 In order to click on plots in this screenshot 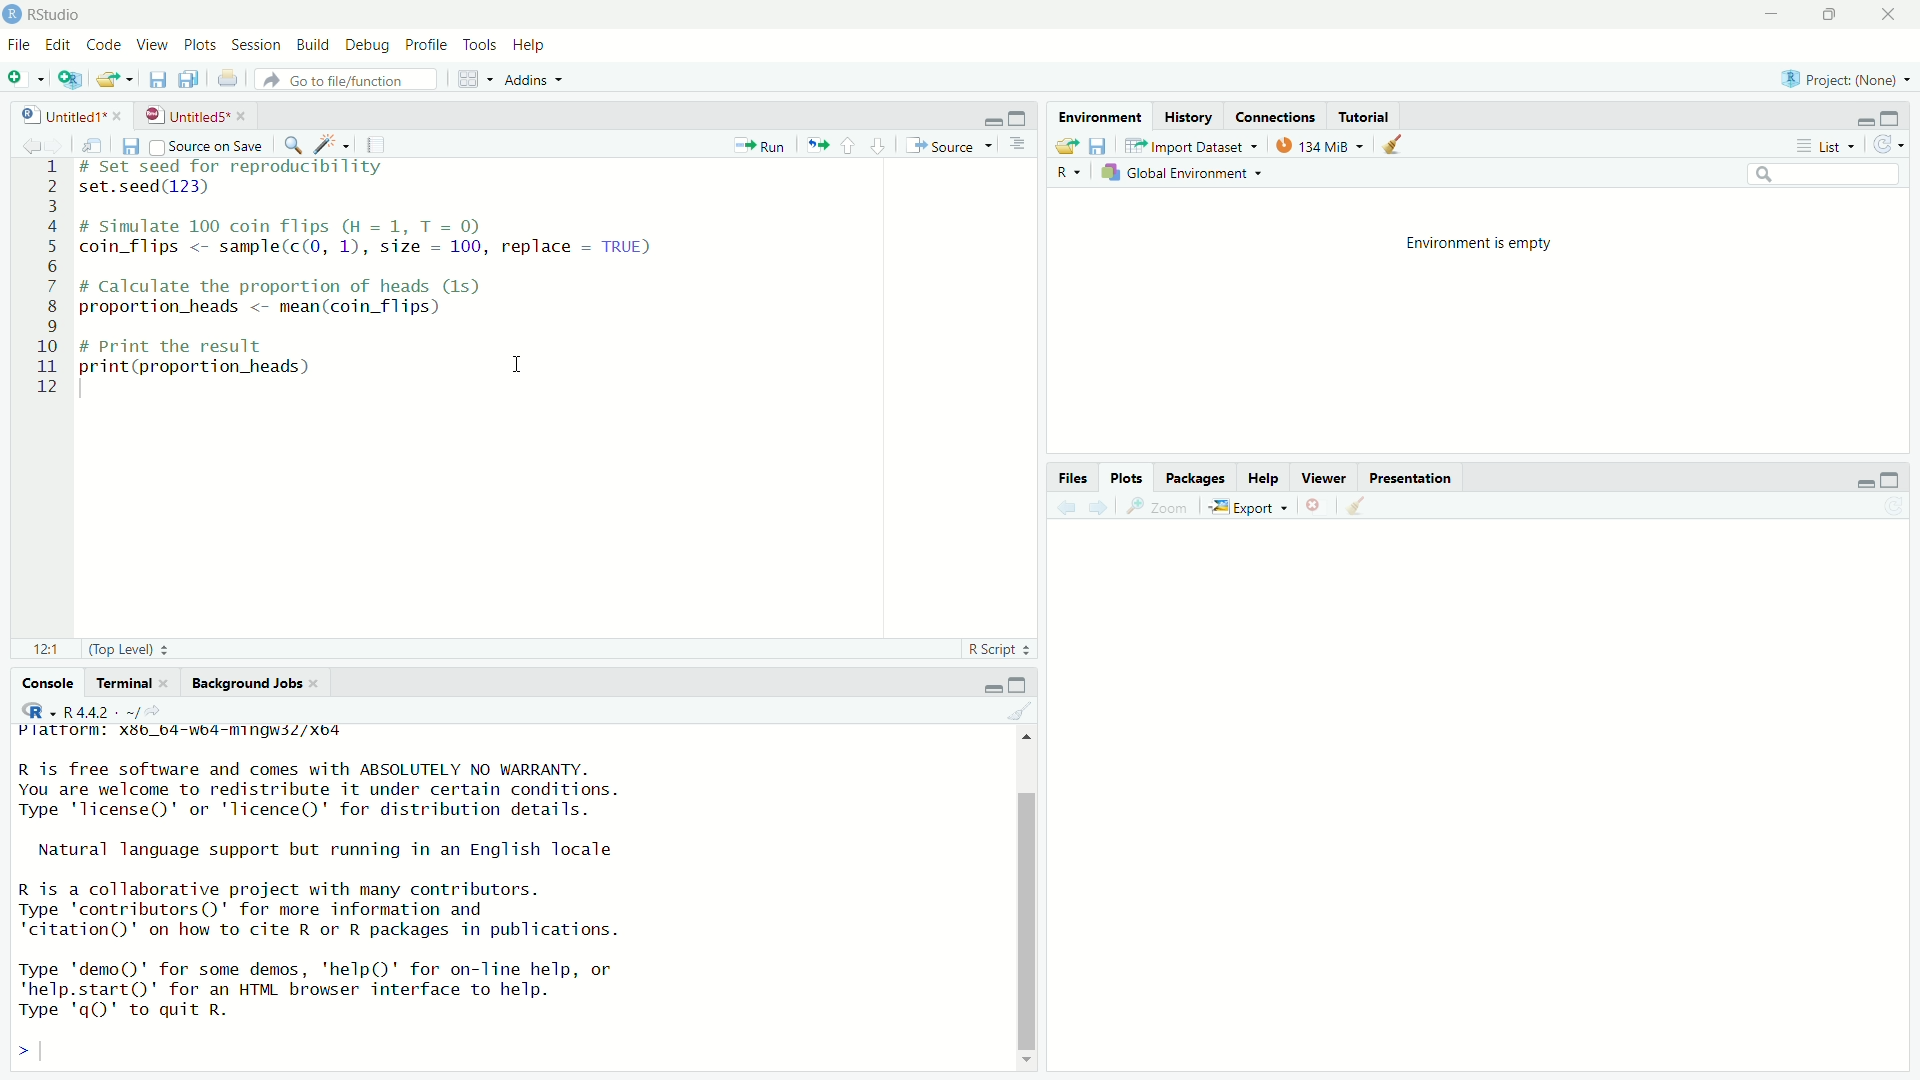, I will do `click(198, 45)`.